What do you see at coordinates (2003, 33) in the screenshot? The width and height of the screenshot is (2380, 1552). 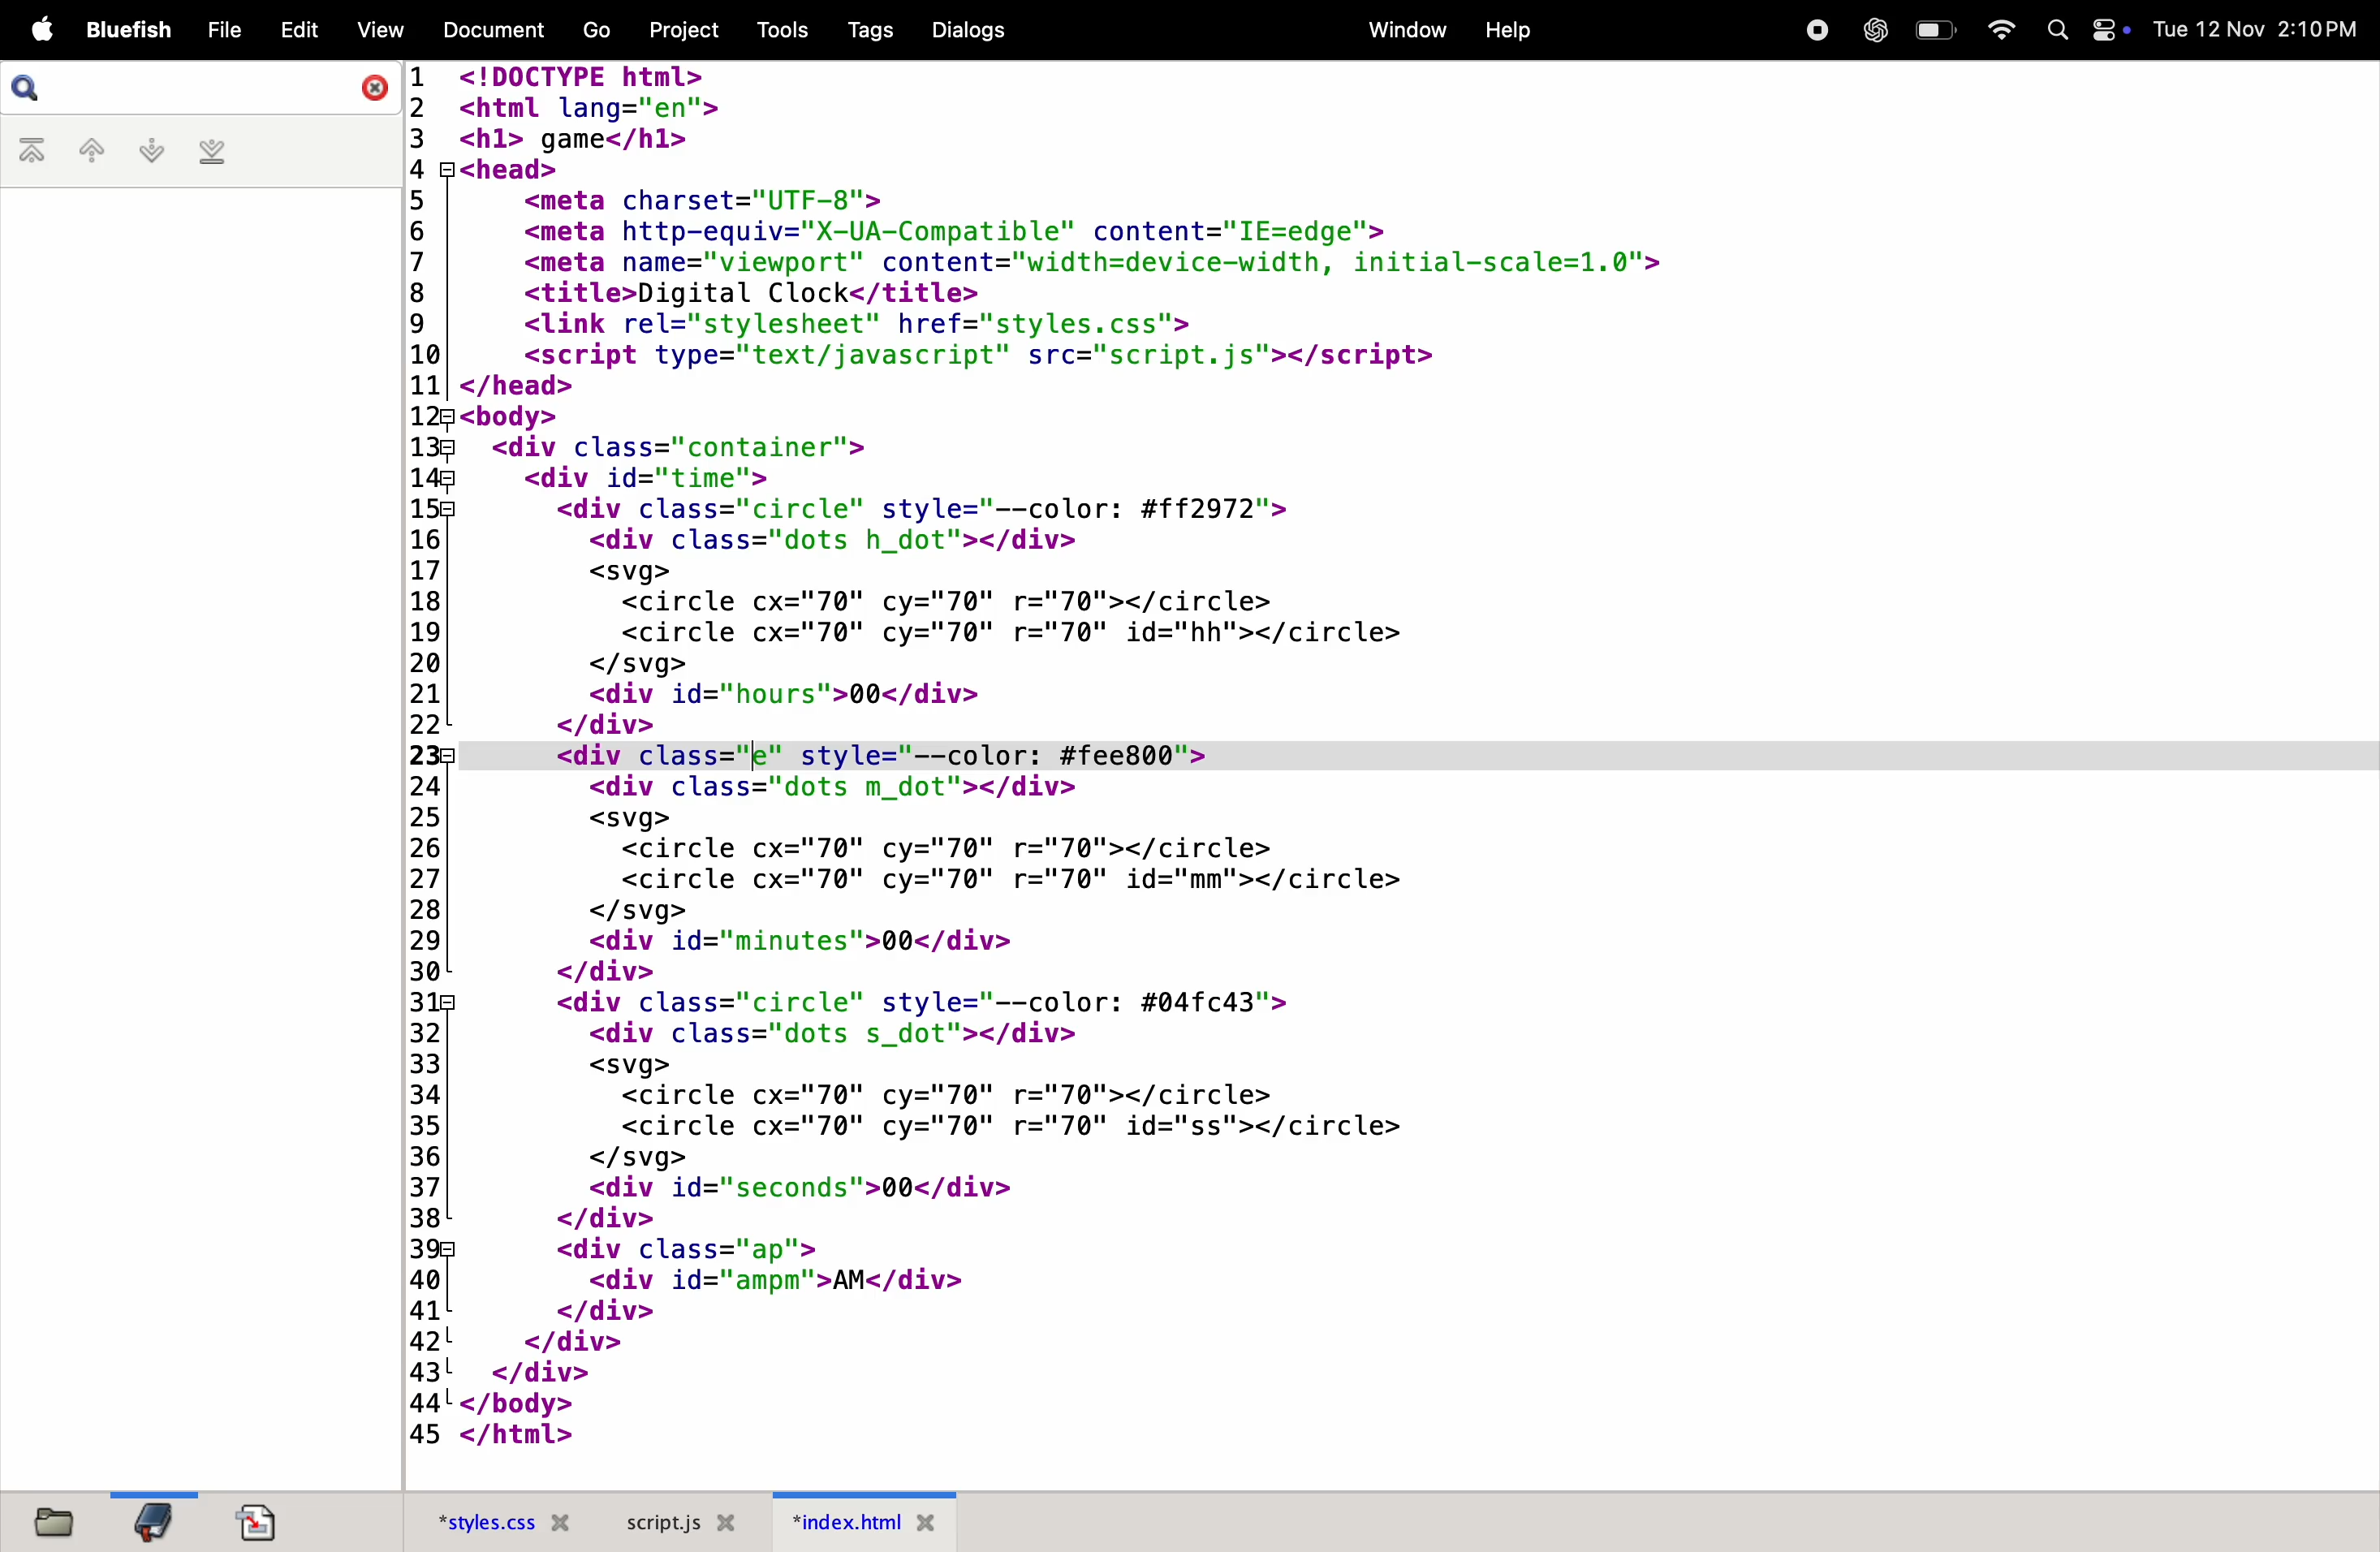 I see `wifi` at bounding box center [2003, 33].